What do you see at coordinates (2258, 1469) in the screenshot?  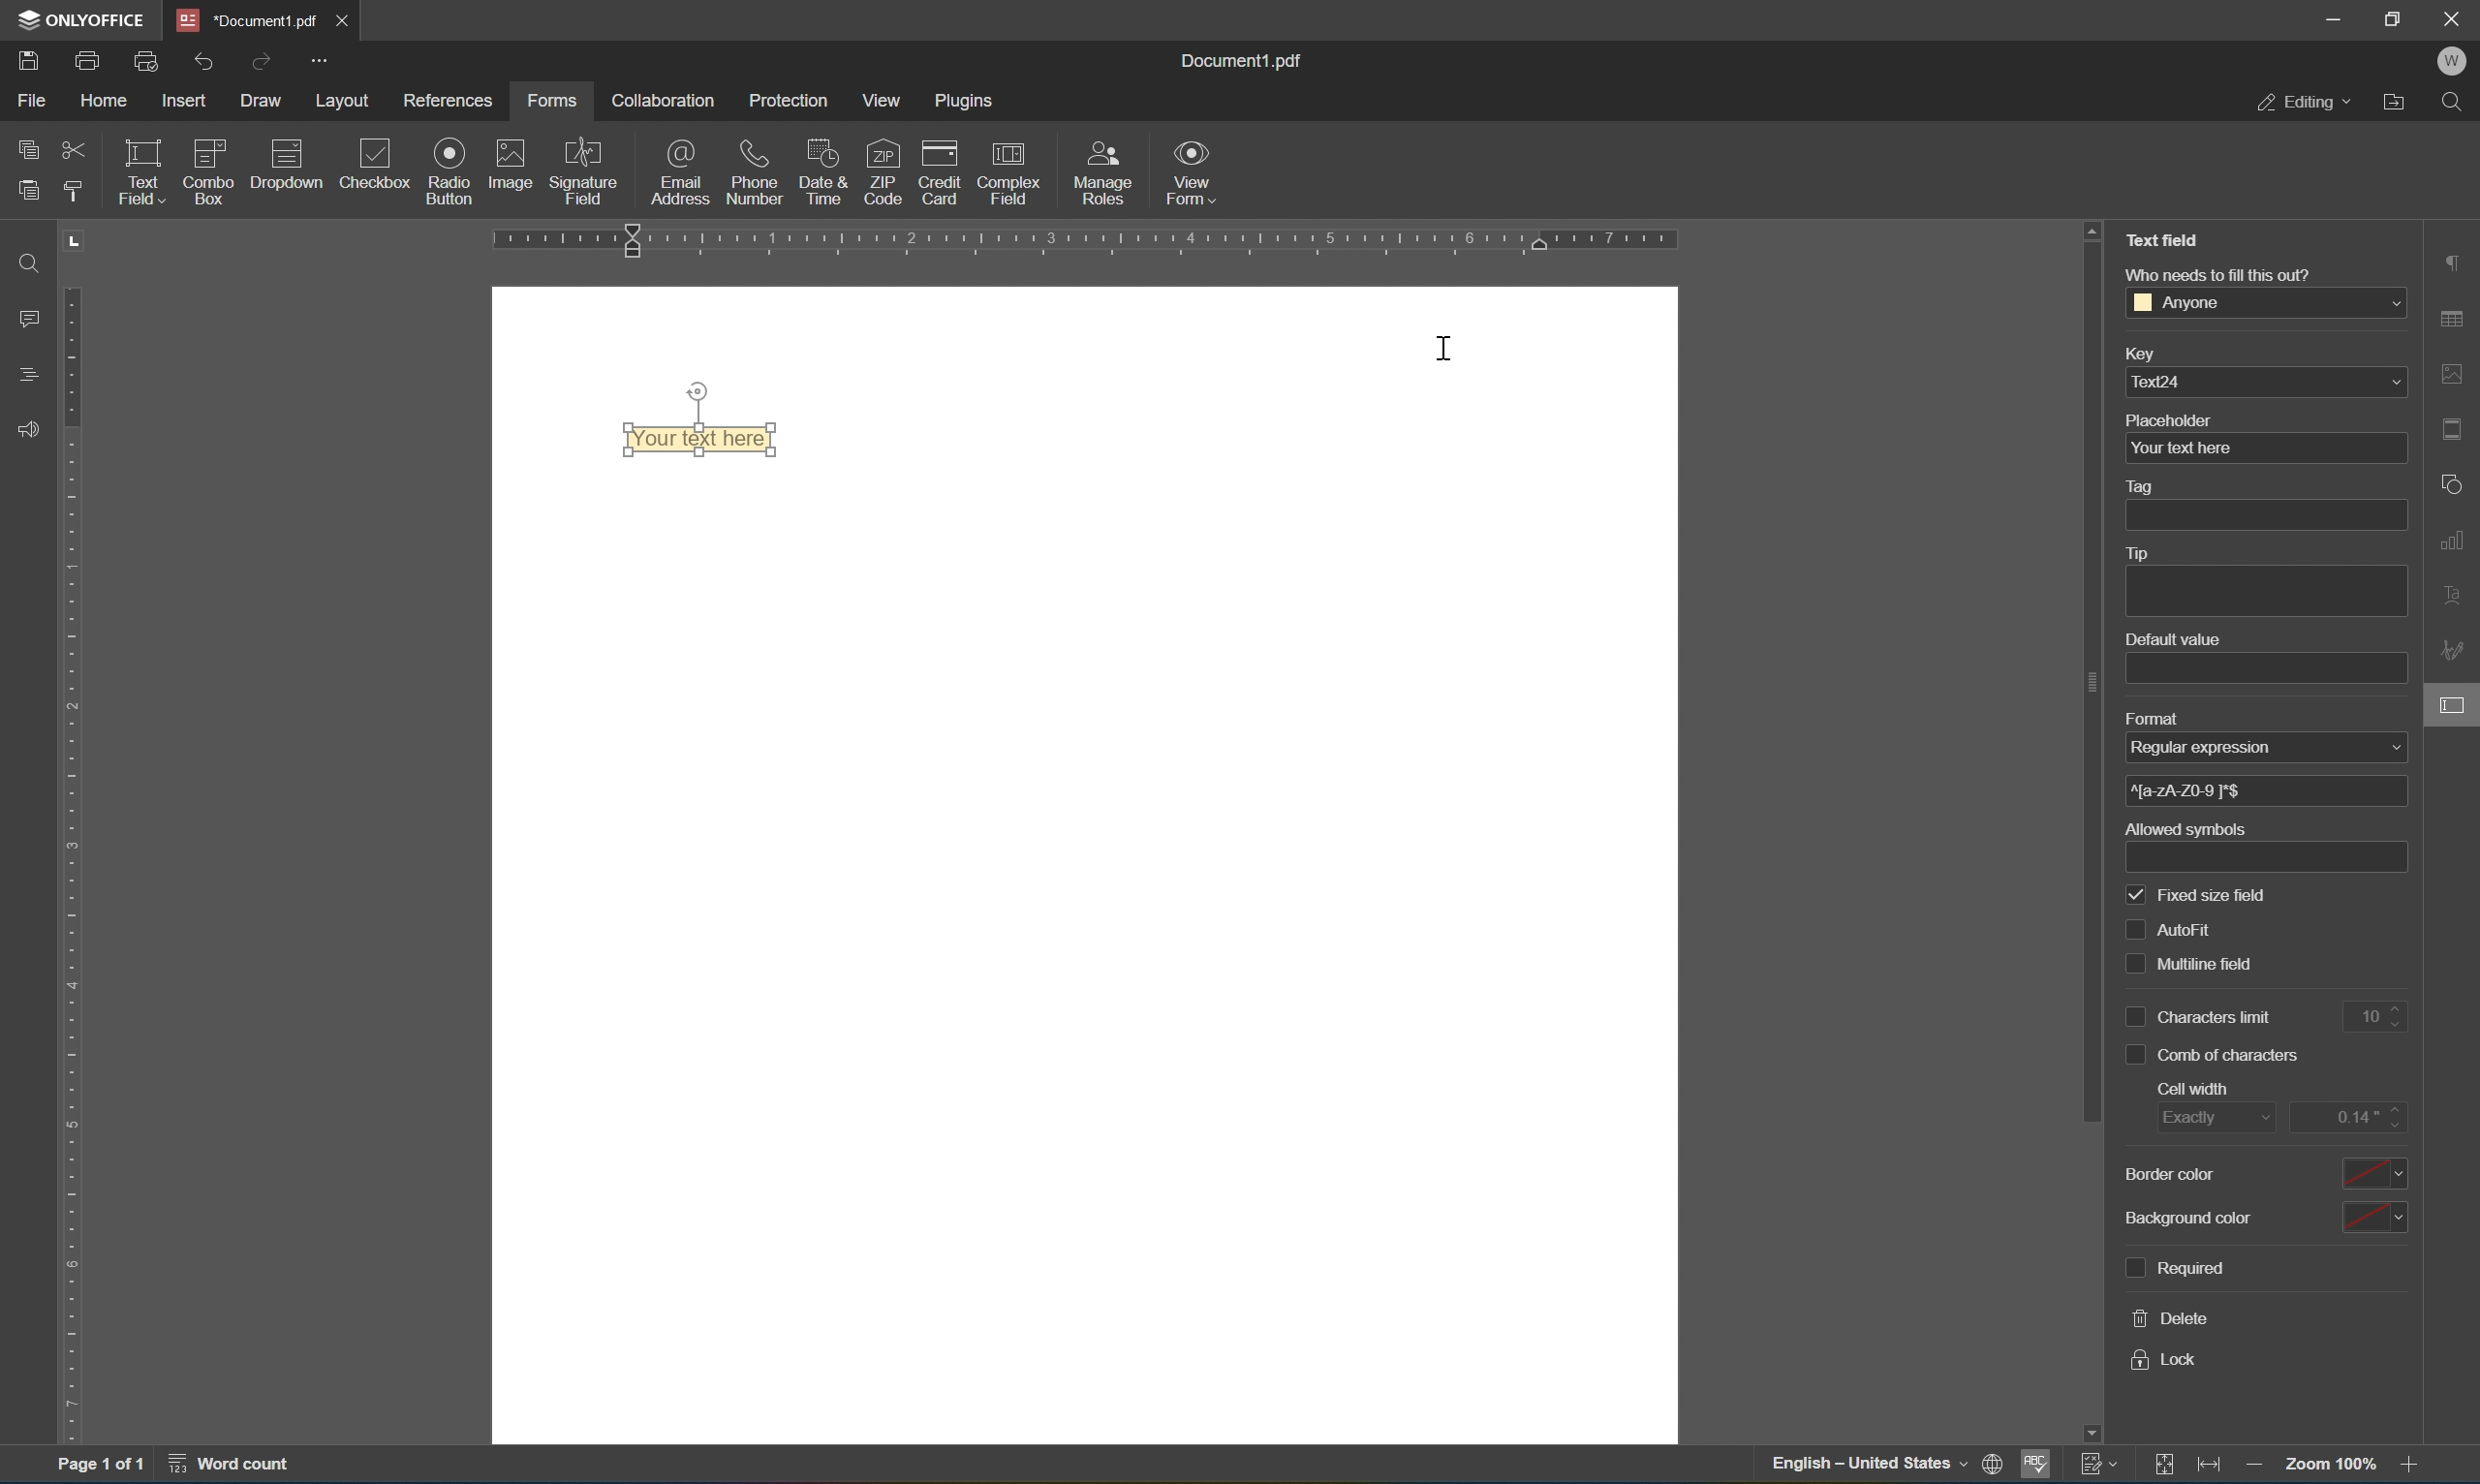 I see `zoom out` at bounding box center [2258, 1469].